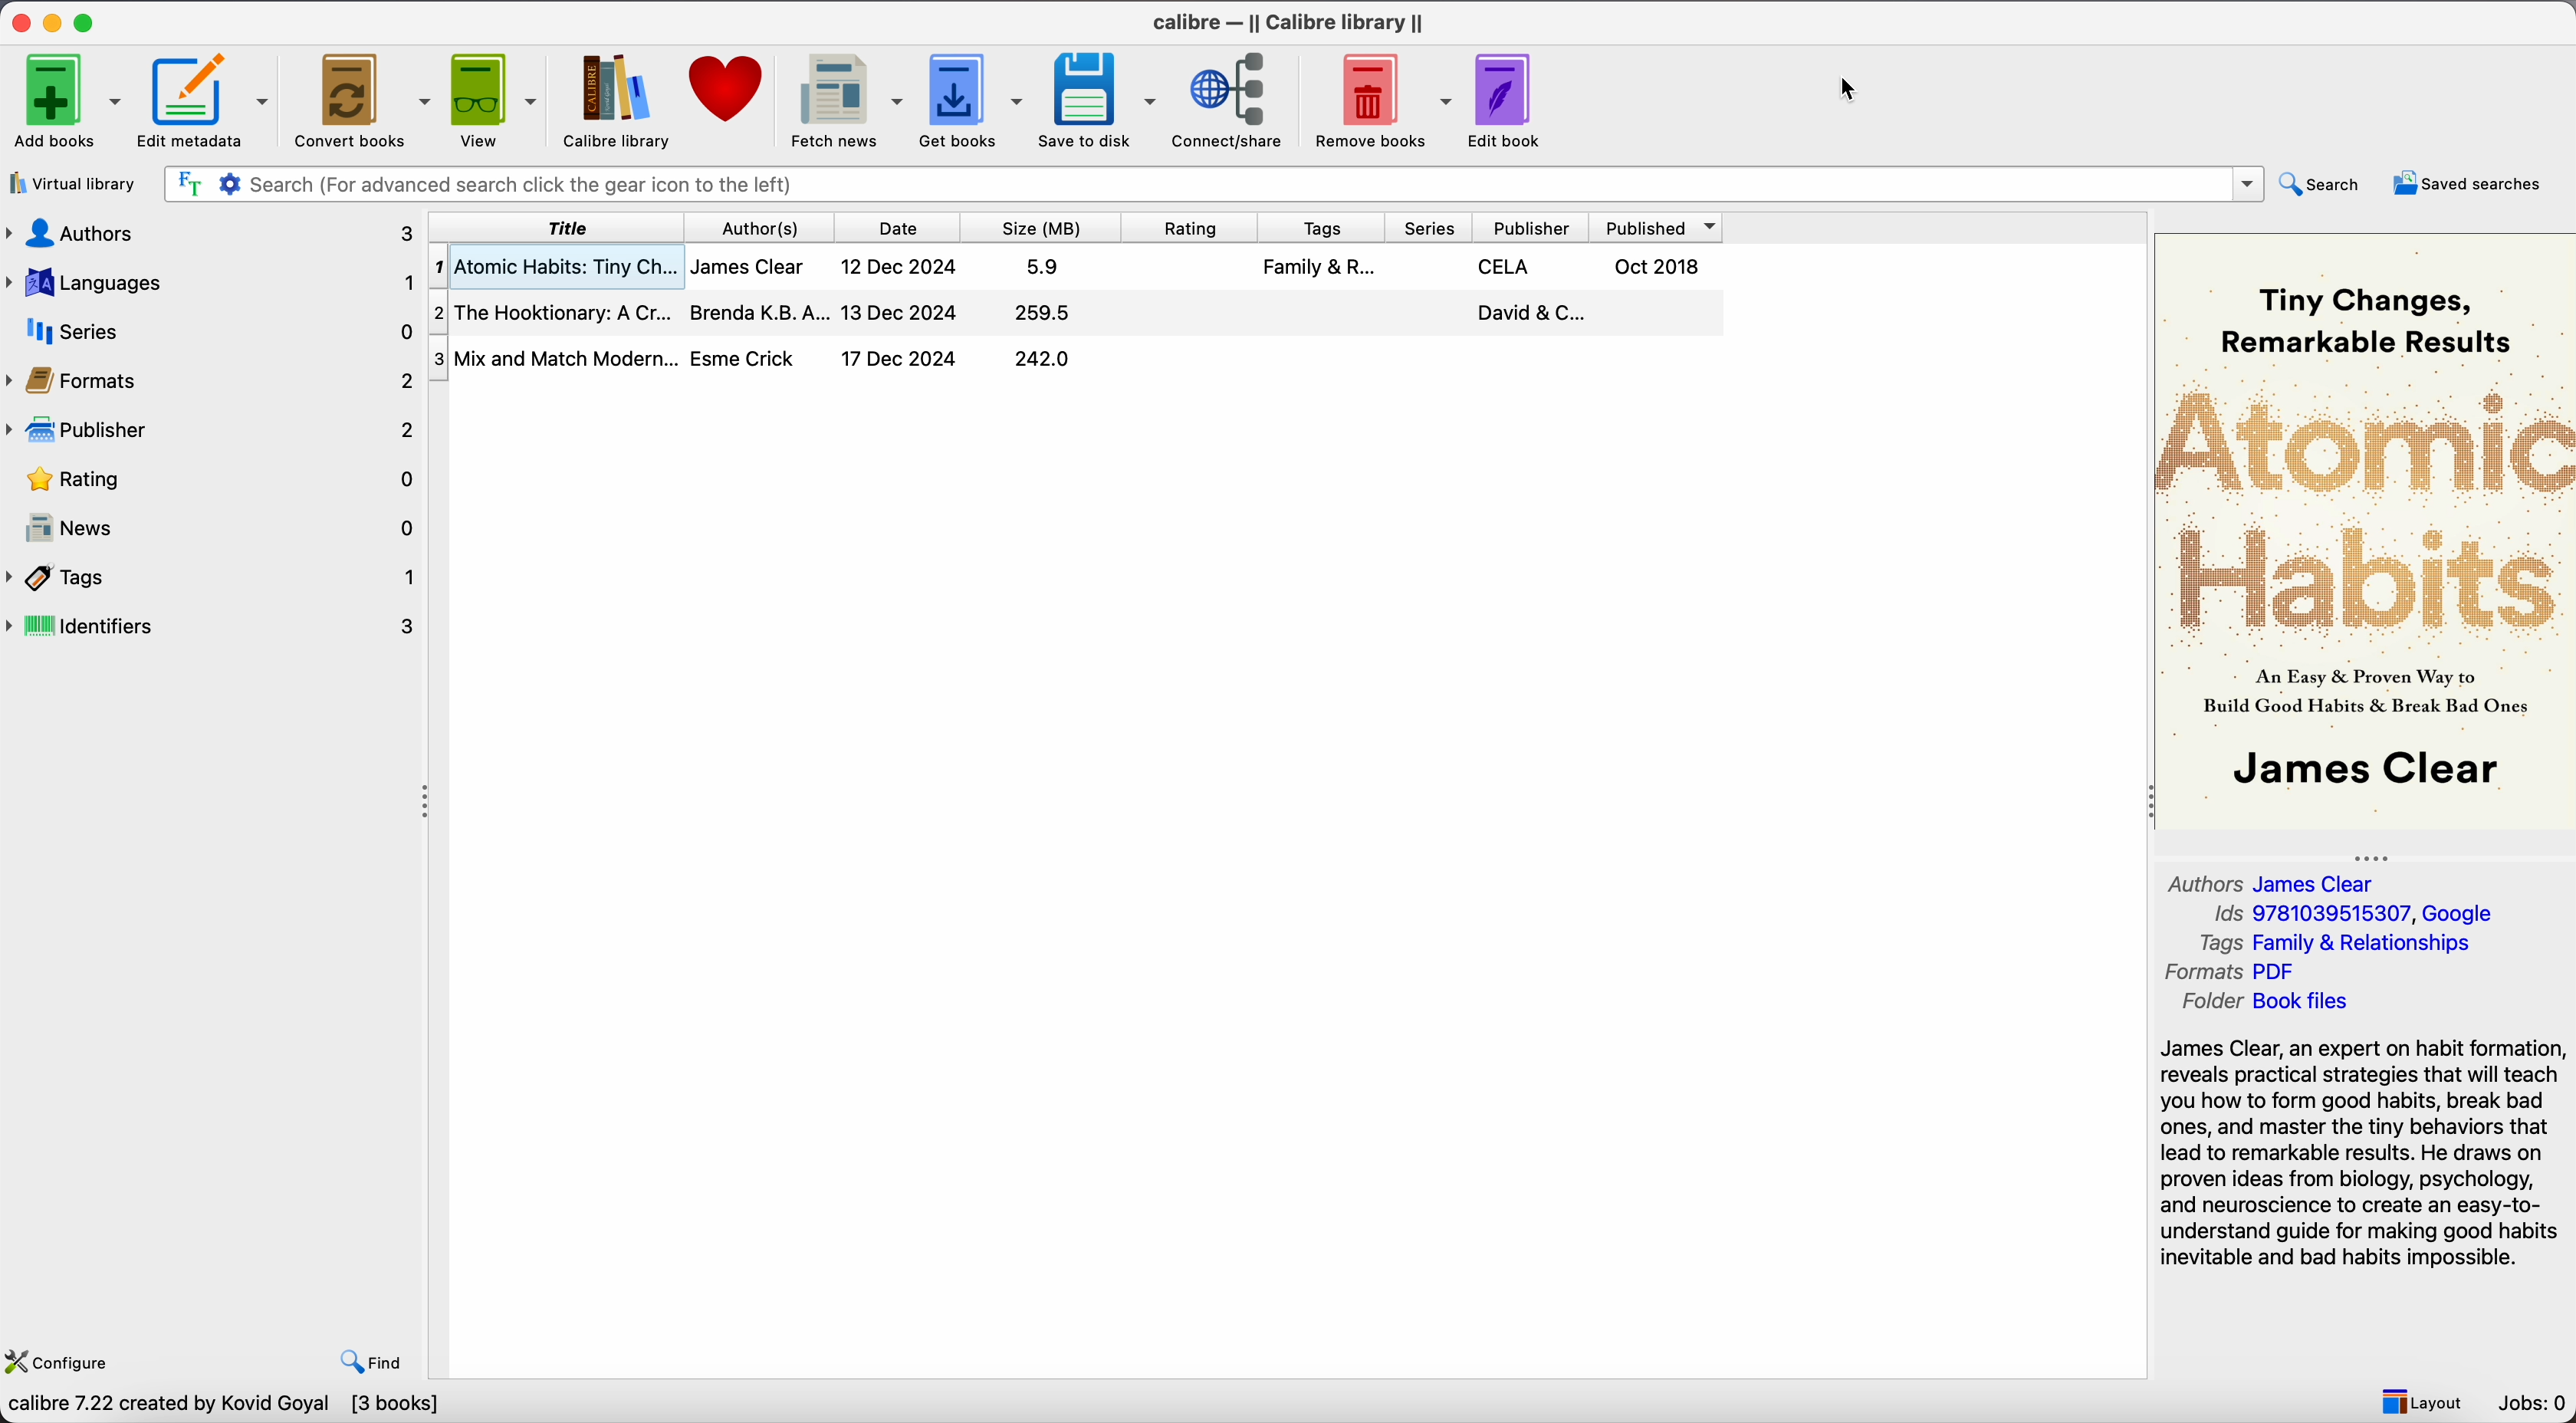 This screenshot has width=2576, height=1423. What do you see at coordinates (360, 98) in the screenshot?
I see `convert books` at bounding box center [360, 98].